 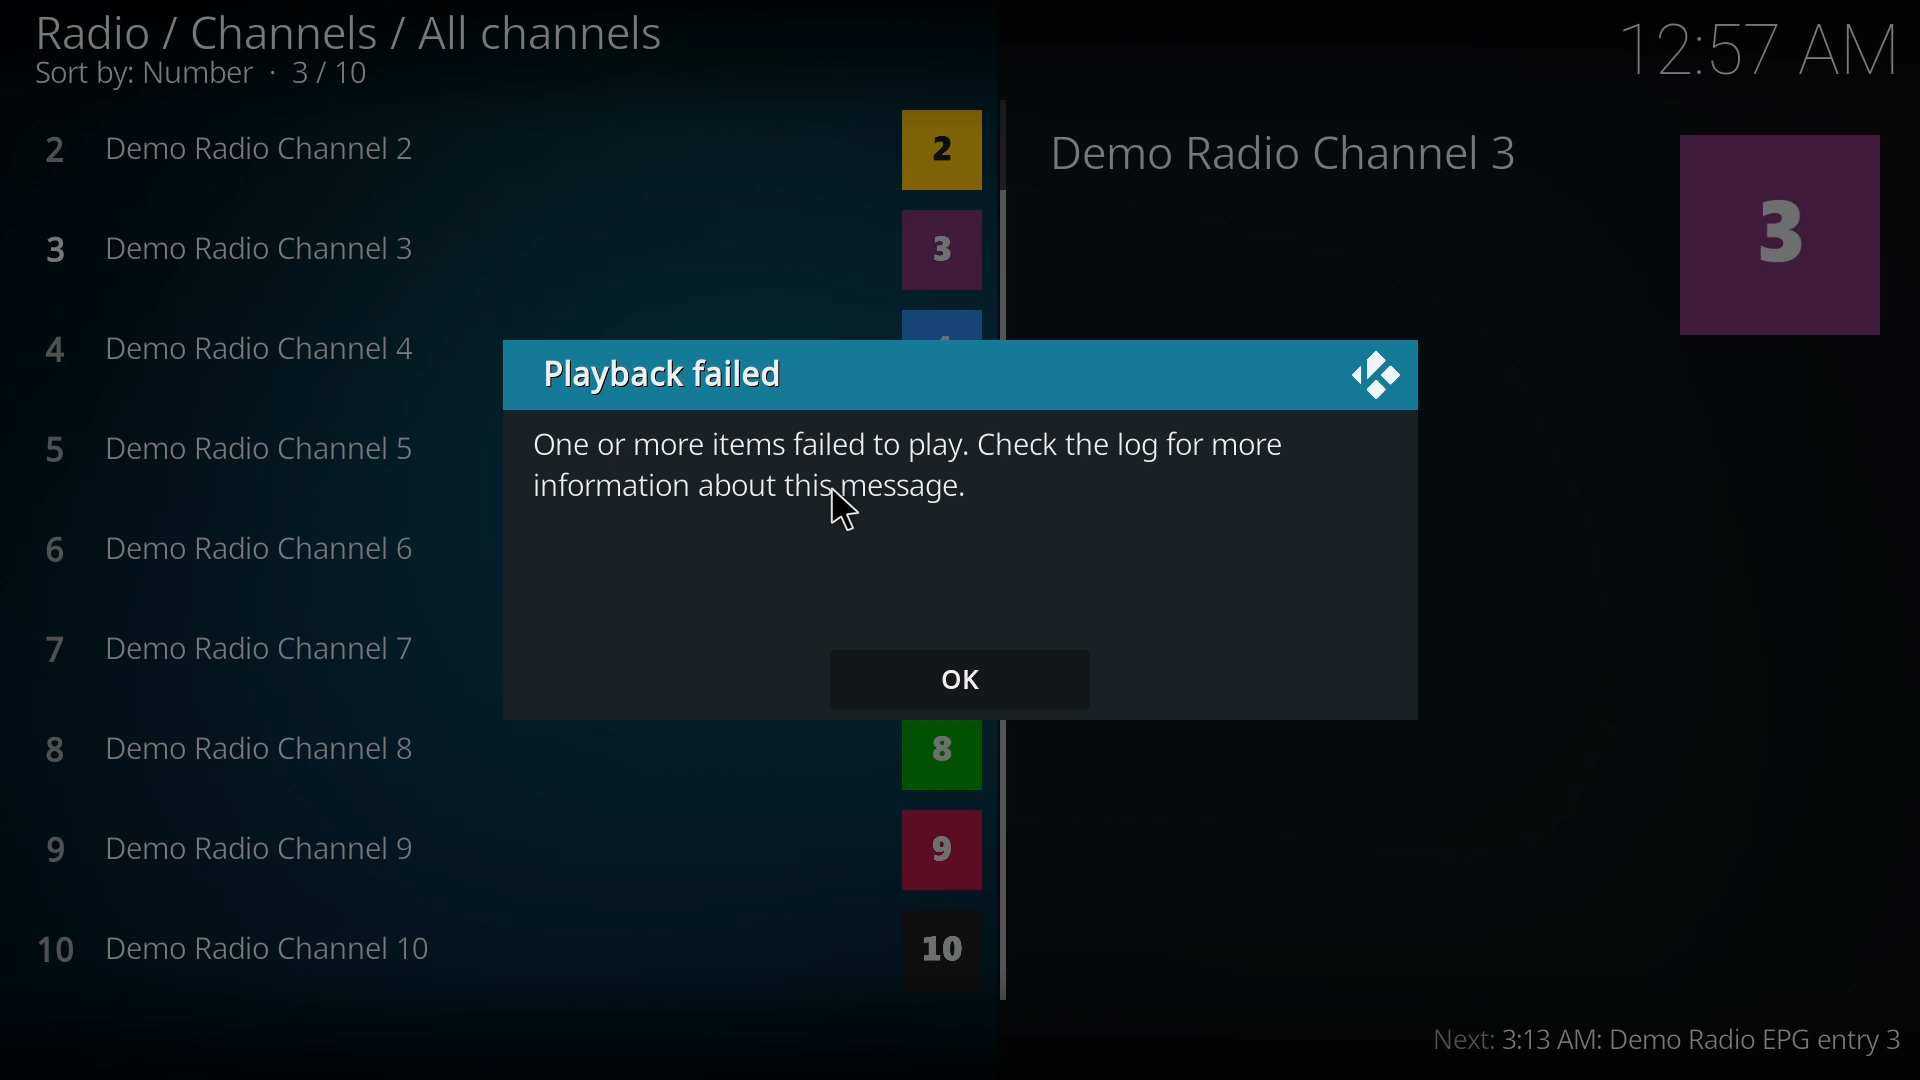 What do you see at coordinates (972, 679) in the screenshot?
I see `ok` at bounding box center [972, 679].